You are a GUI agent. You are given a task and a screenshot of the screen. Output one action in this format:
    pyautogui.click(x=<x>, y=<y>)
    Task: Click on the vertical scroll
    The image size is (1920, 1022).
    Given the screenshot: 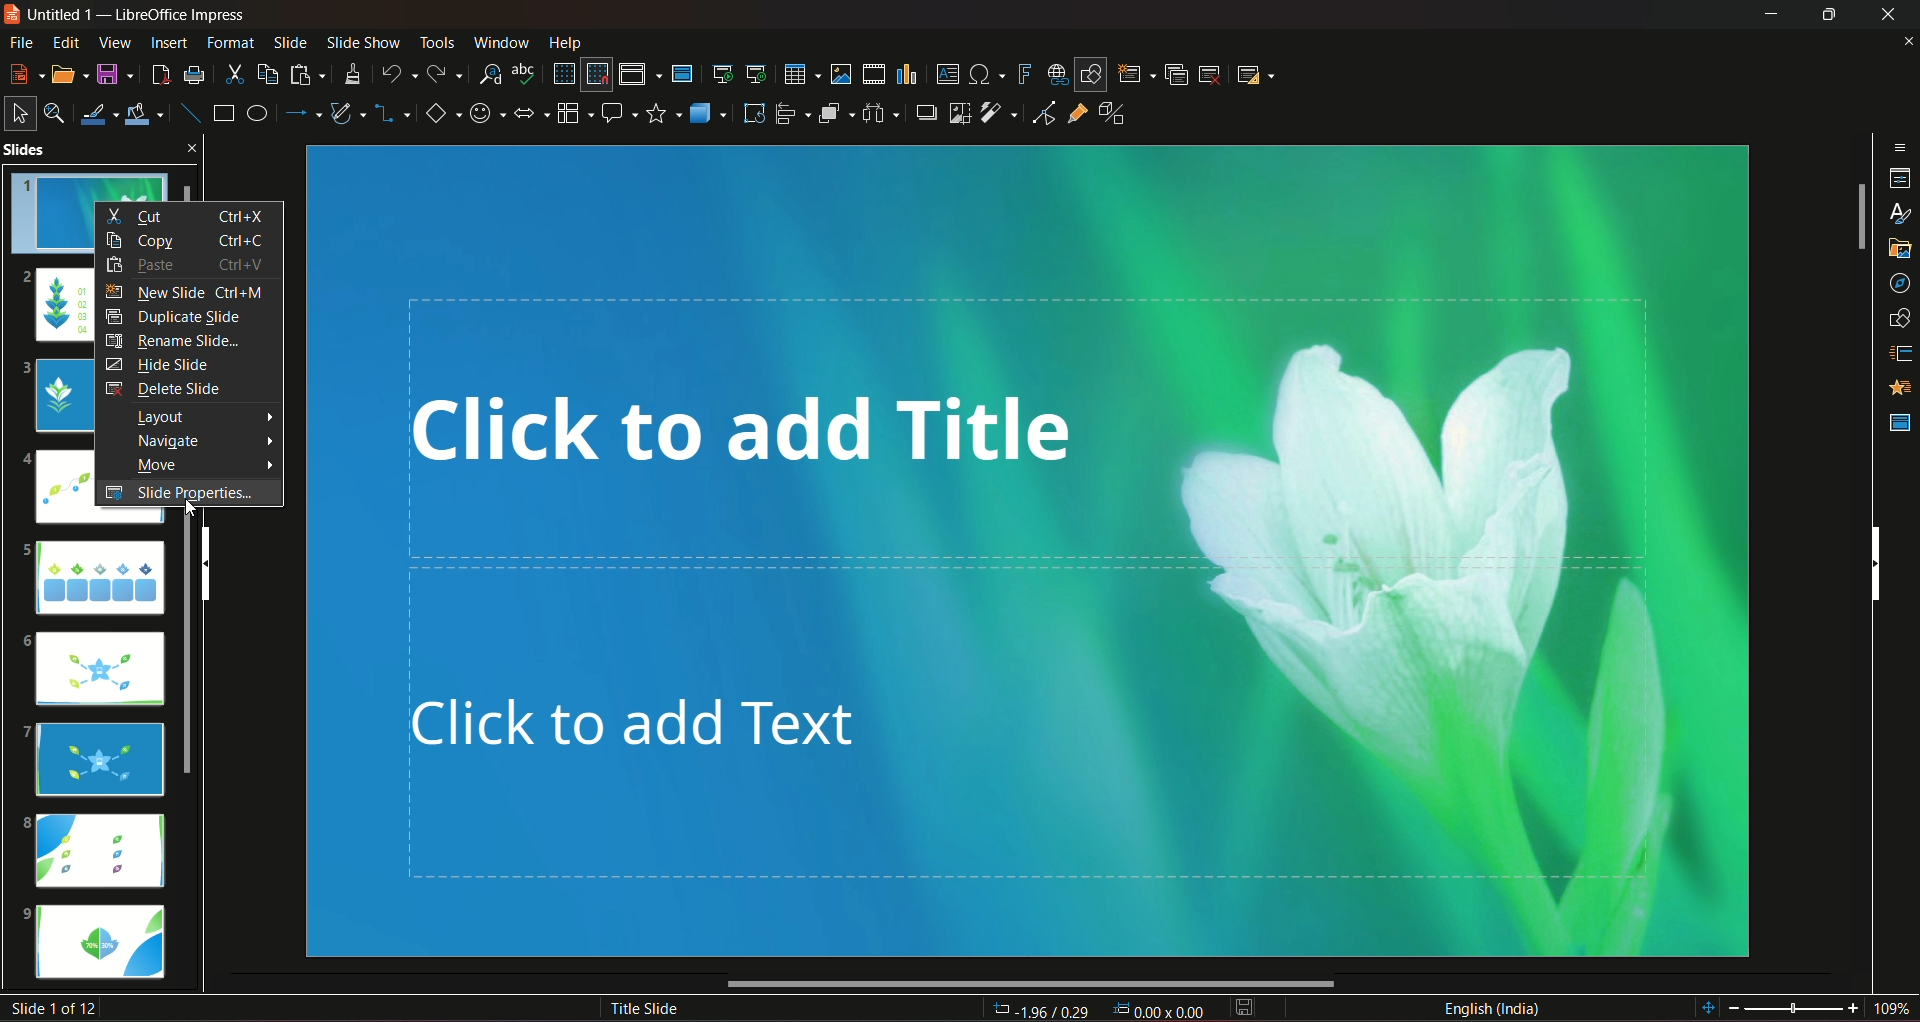 What is the action you would take?
    pyautogui.click(x=221, y=562)
    